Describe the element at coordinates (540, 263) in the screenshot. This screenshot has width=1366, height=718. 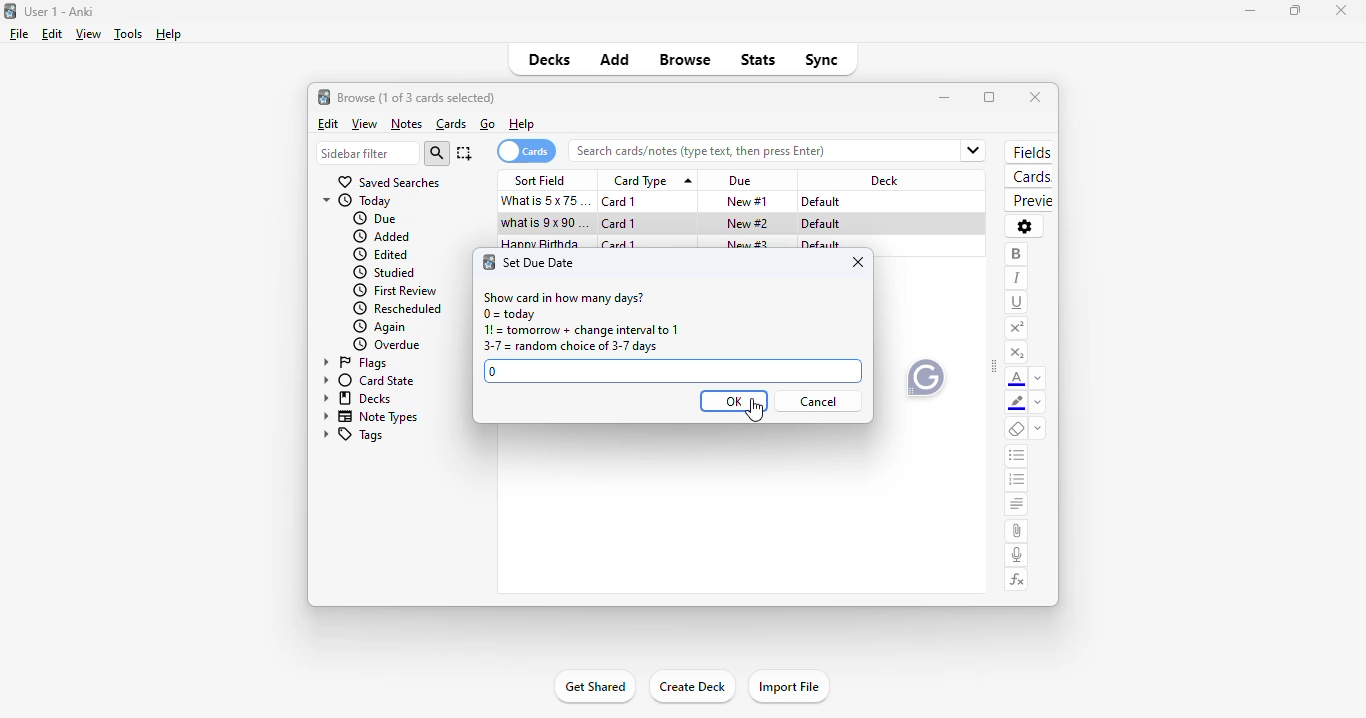
I see `set due date` at that location.